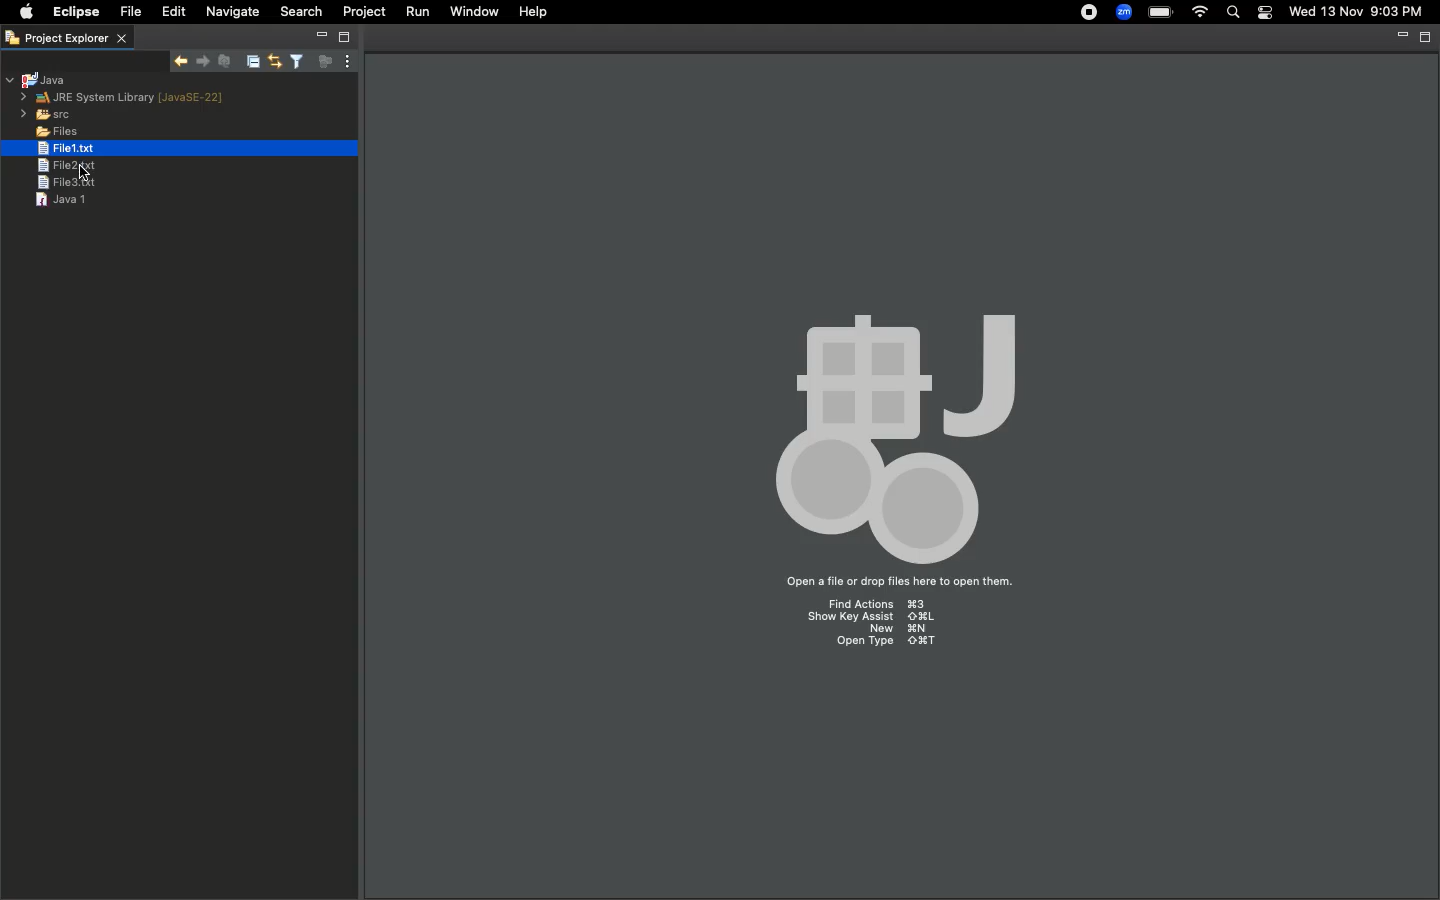 Image resolution: width=1440 pixels, height=900 pixels. What do you see at coordinates (322, 62) in the screenshot?
I see `Focus on active task` at bounding box center [322, 62].